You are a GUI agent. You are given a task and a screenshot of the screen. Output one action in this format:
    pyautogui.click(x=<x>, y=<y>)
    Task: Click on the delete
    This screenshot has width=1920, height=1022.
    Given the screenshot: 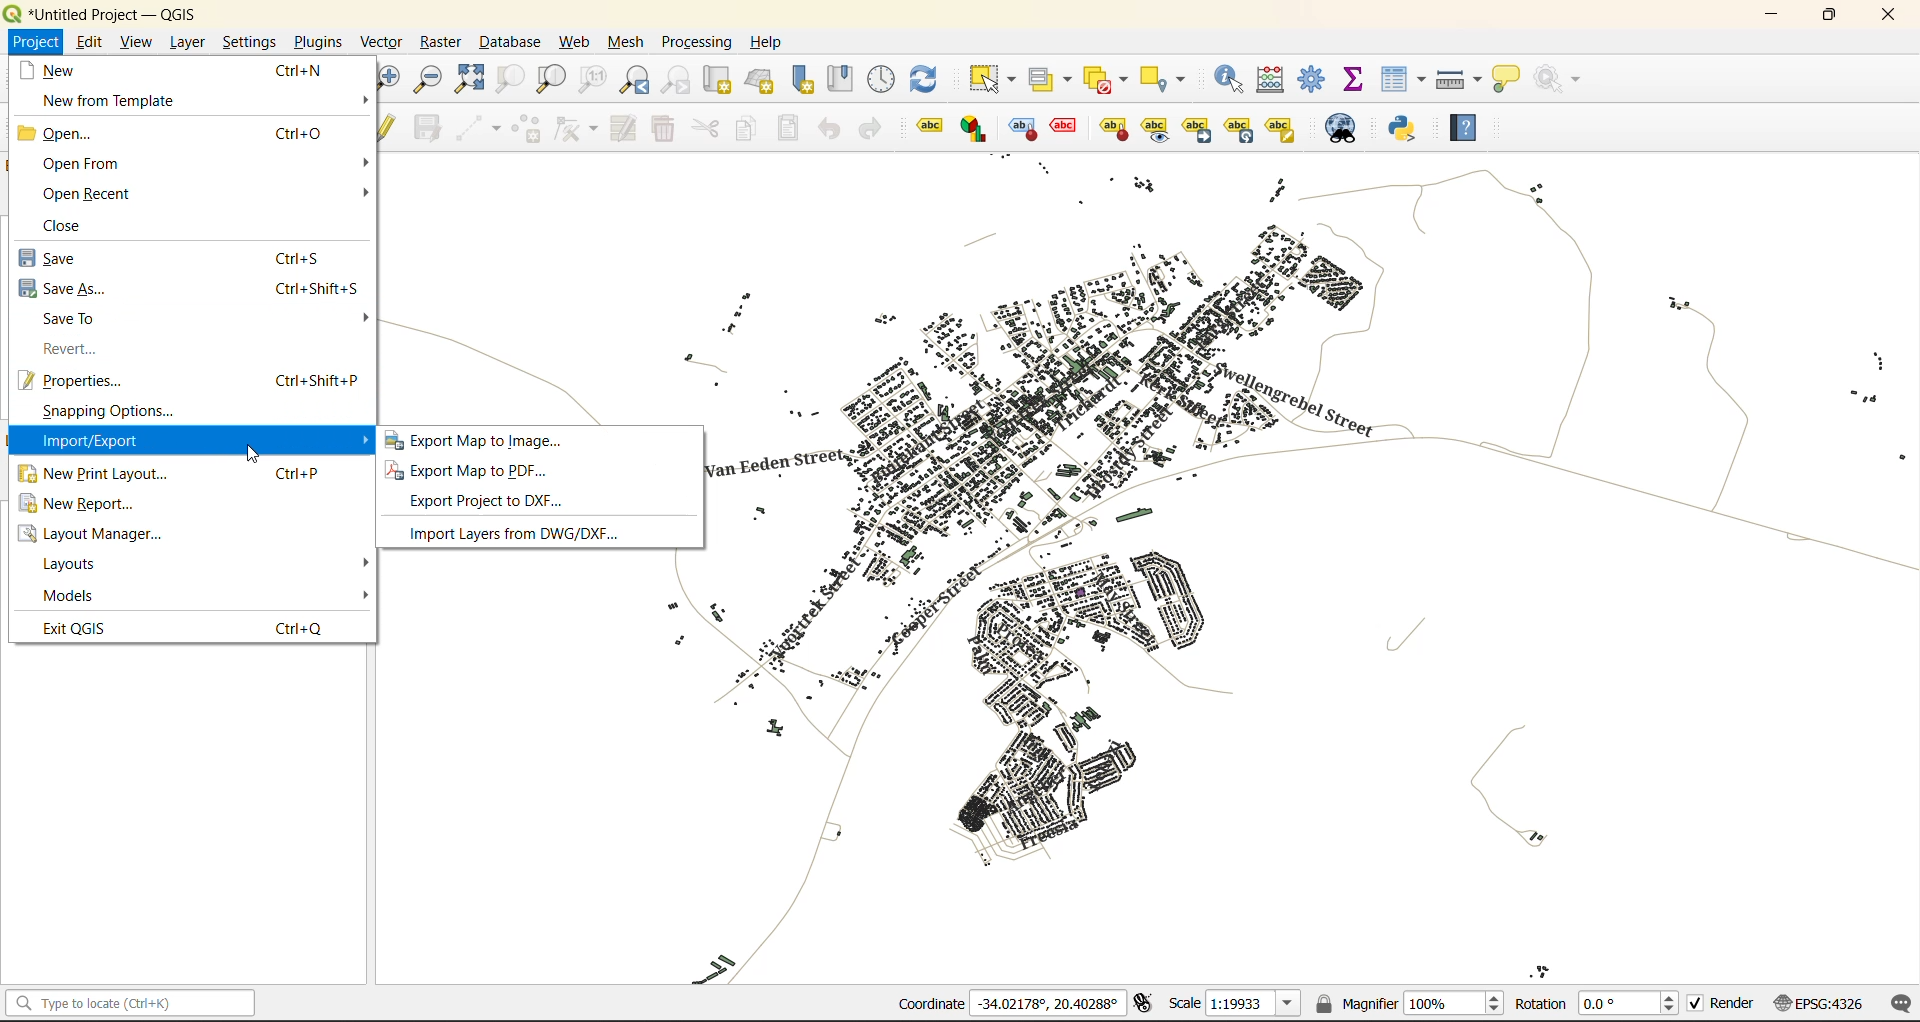 What is the action you would take?
    pyautogui.click(x=661, y=132)
    